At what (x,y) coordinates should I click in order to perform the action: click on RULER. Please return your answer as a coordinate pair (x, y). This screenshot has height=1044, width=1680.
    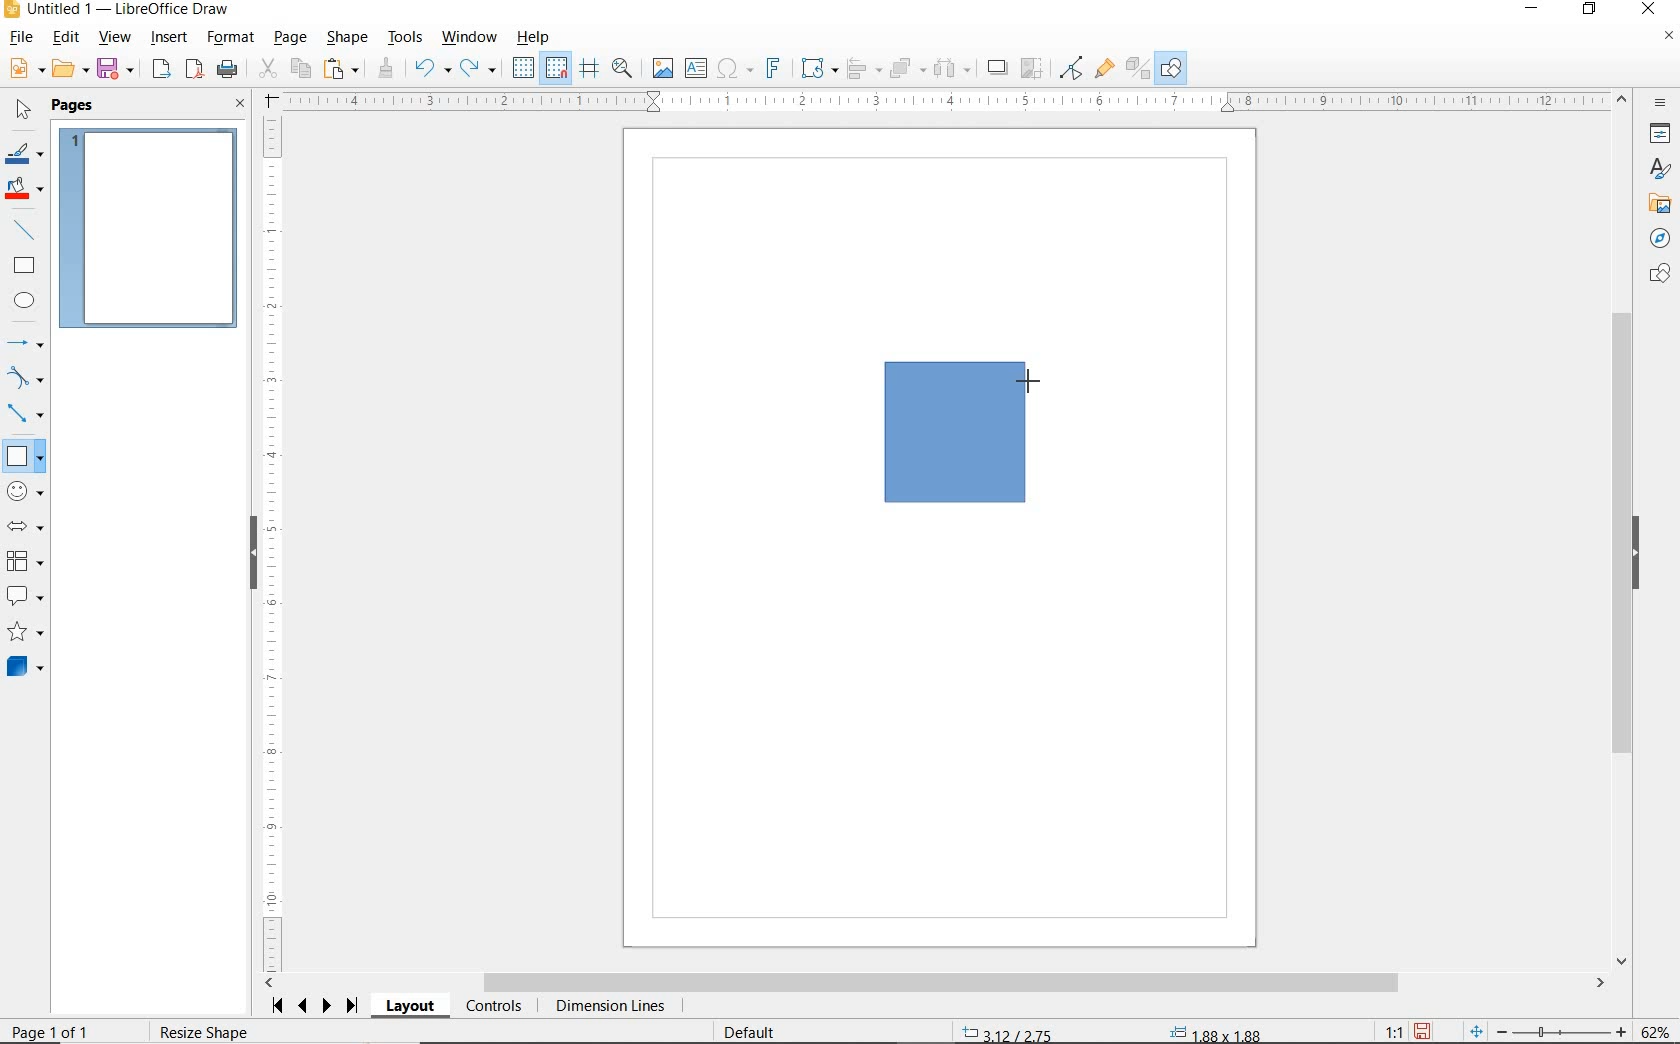
    Looking at the image, I should click on (273, 544).